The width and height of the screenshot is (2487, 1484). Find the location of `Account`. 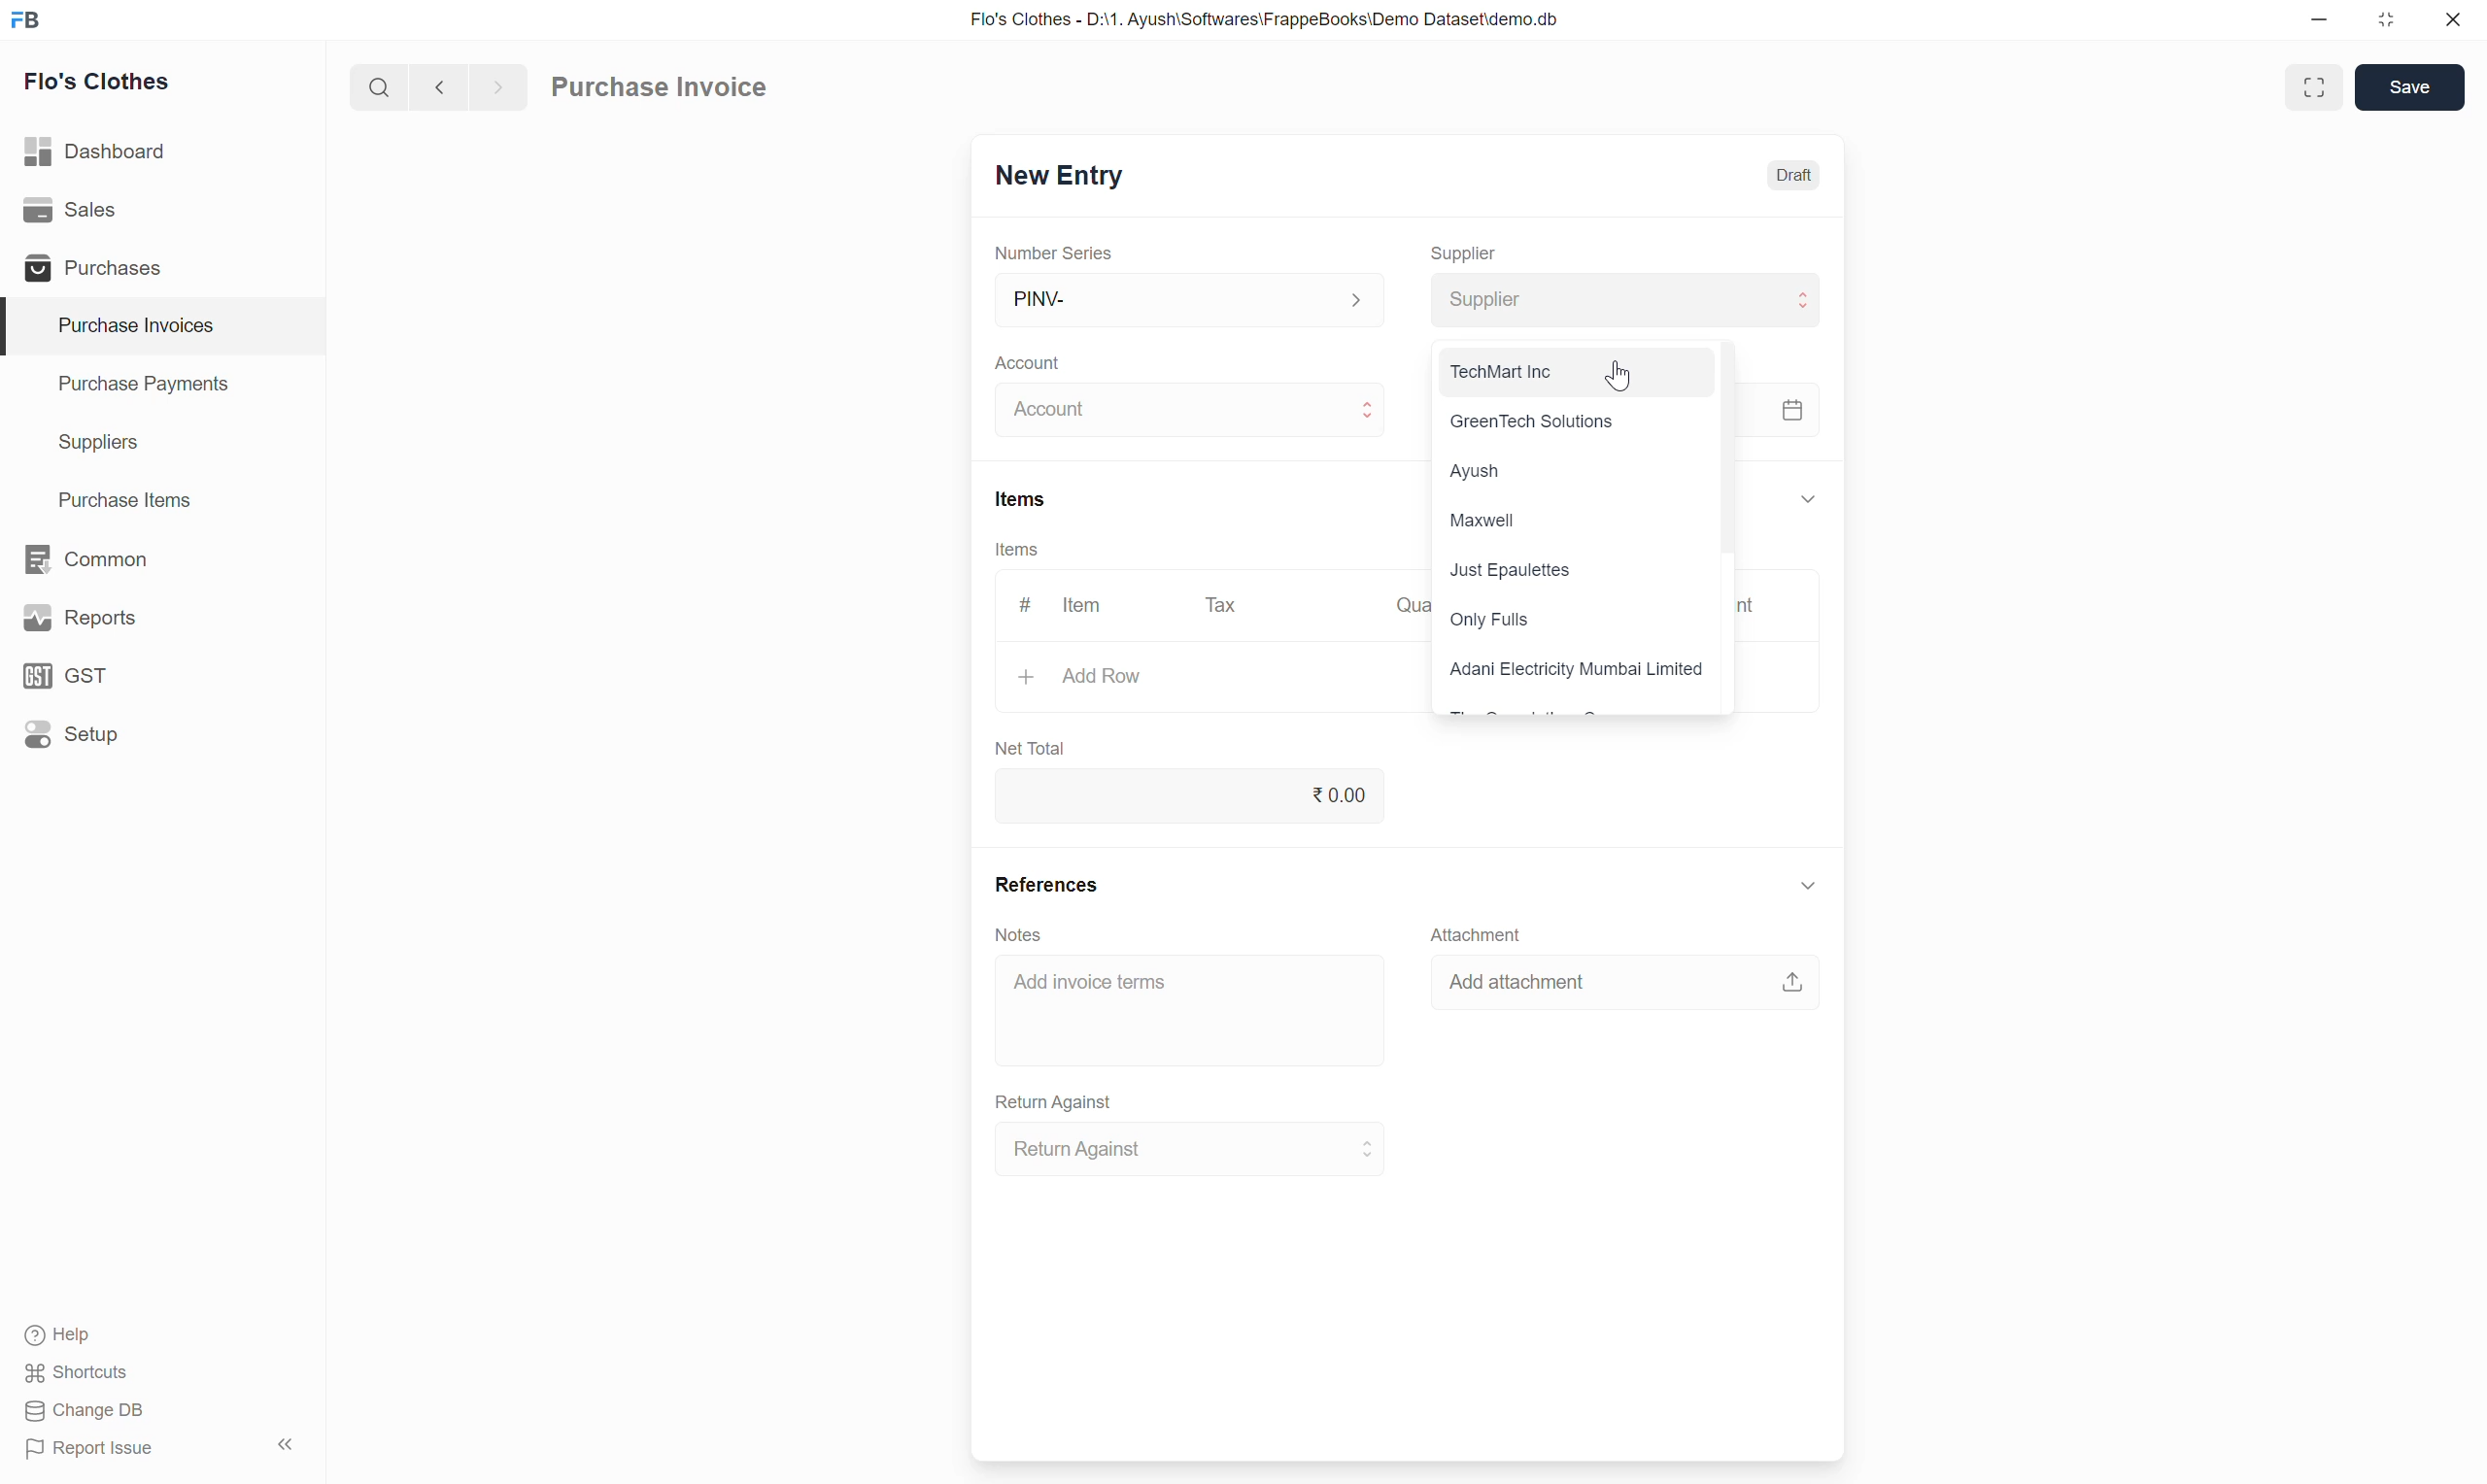

Account is located at coordinates (1027, 364).